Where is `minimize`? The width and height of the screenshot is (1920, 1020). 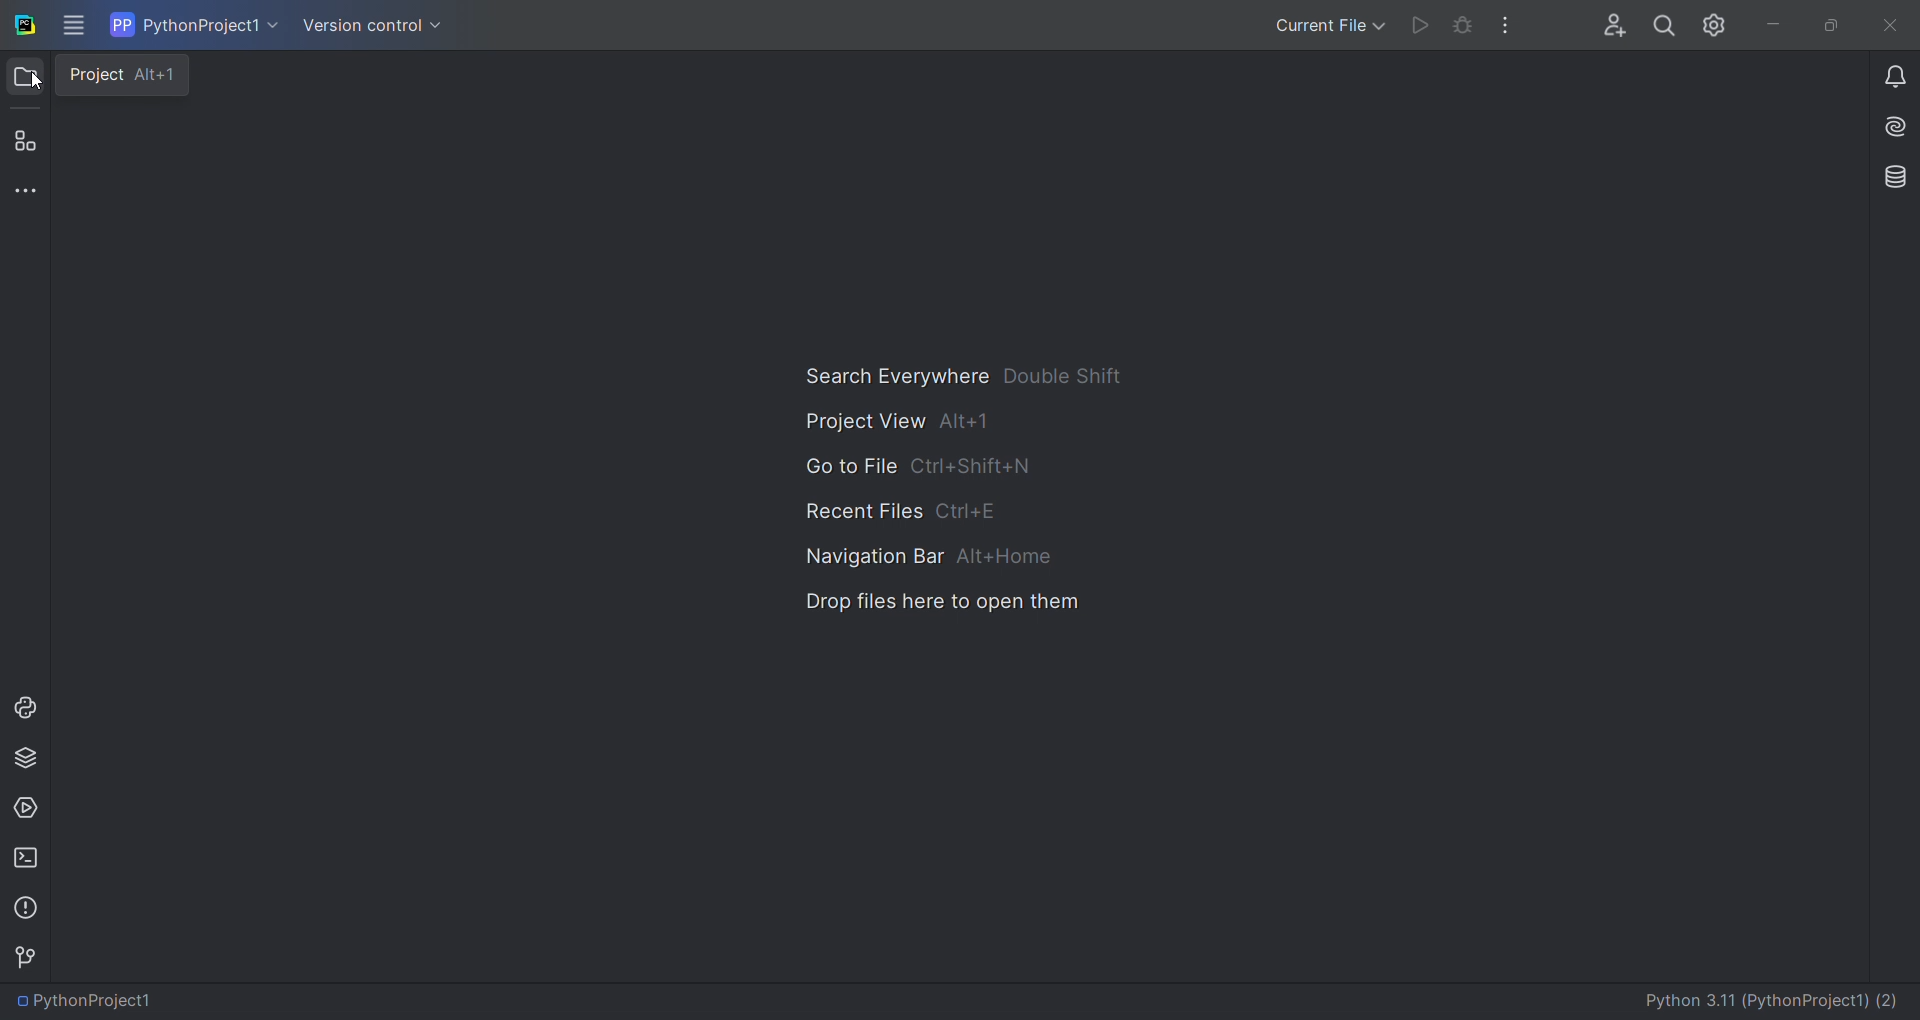
minimize is located at coordinates (1770, 20).